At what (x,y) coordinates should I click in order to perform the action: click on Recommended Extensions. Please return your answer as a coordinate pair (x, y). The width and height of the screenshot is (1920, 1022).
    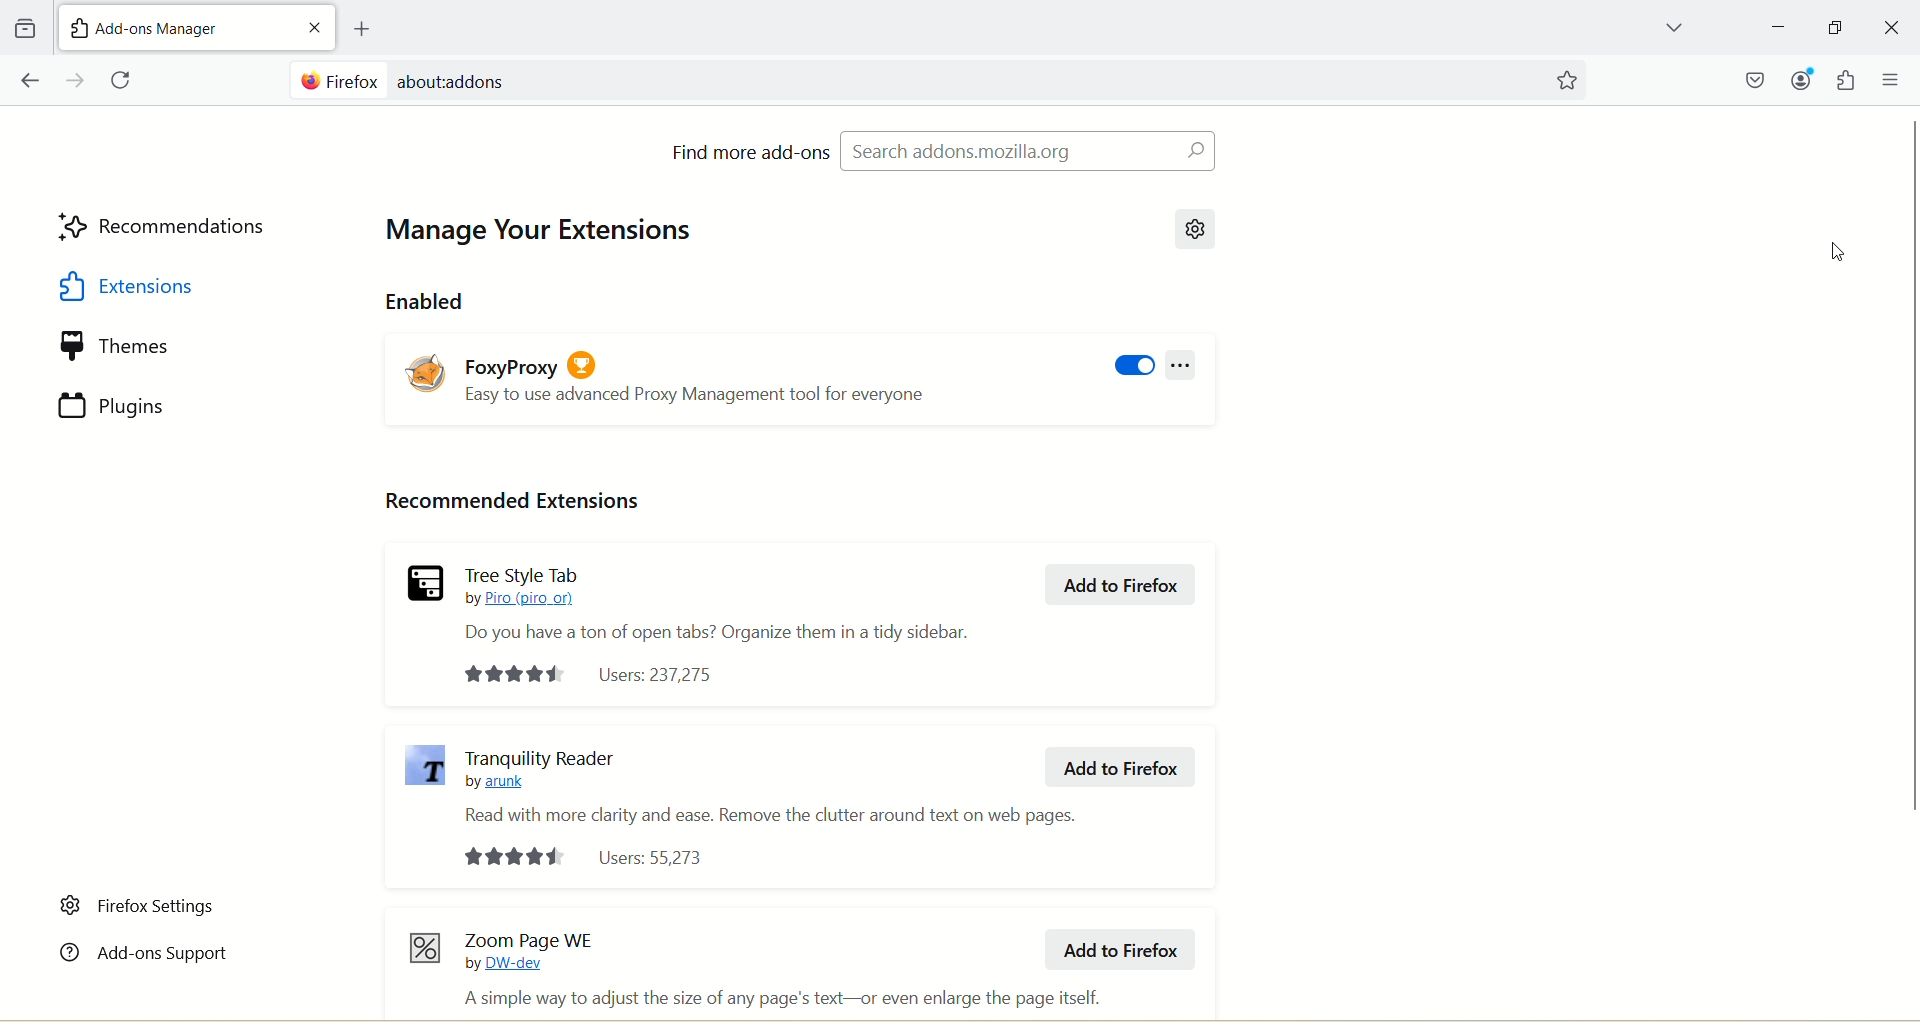
    Looking at the image, I should click on (511, 502).